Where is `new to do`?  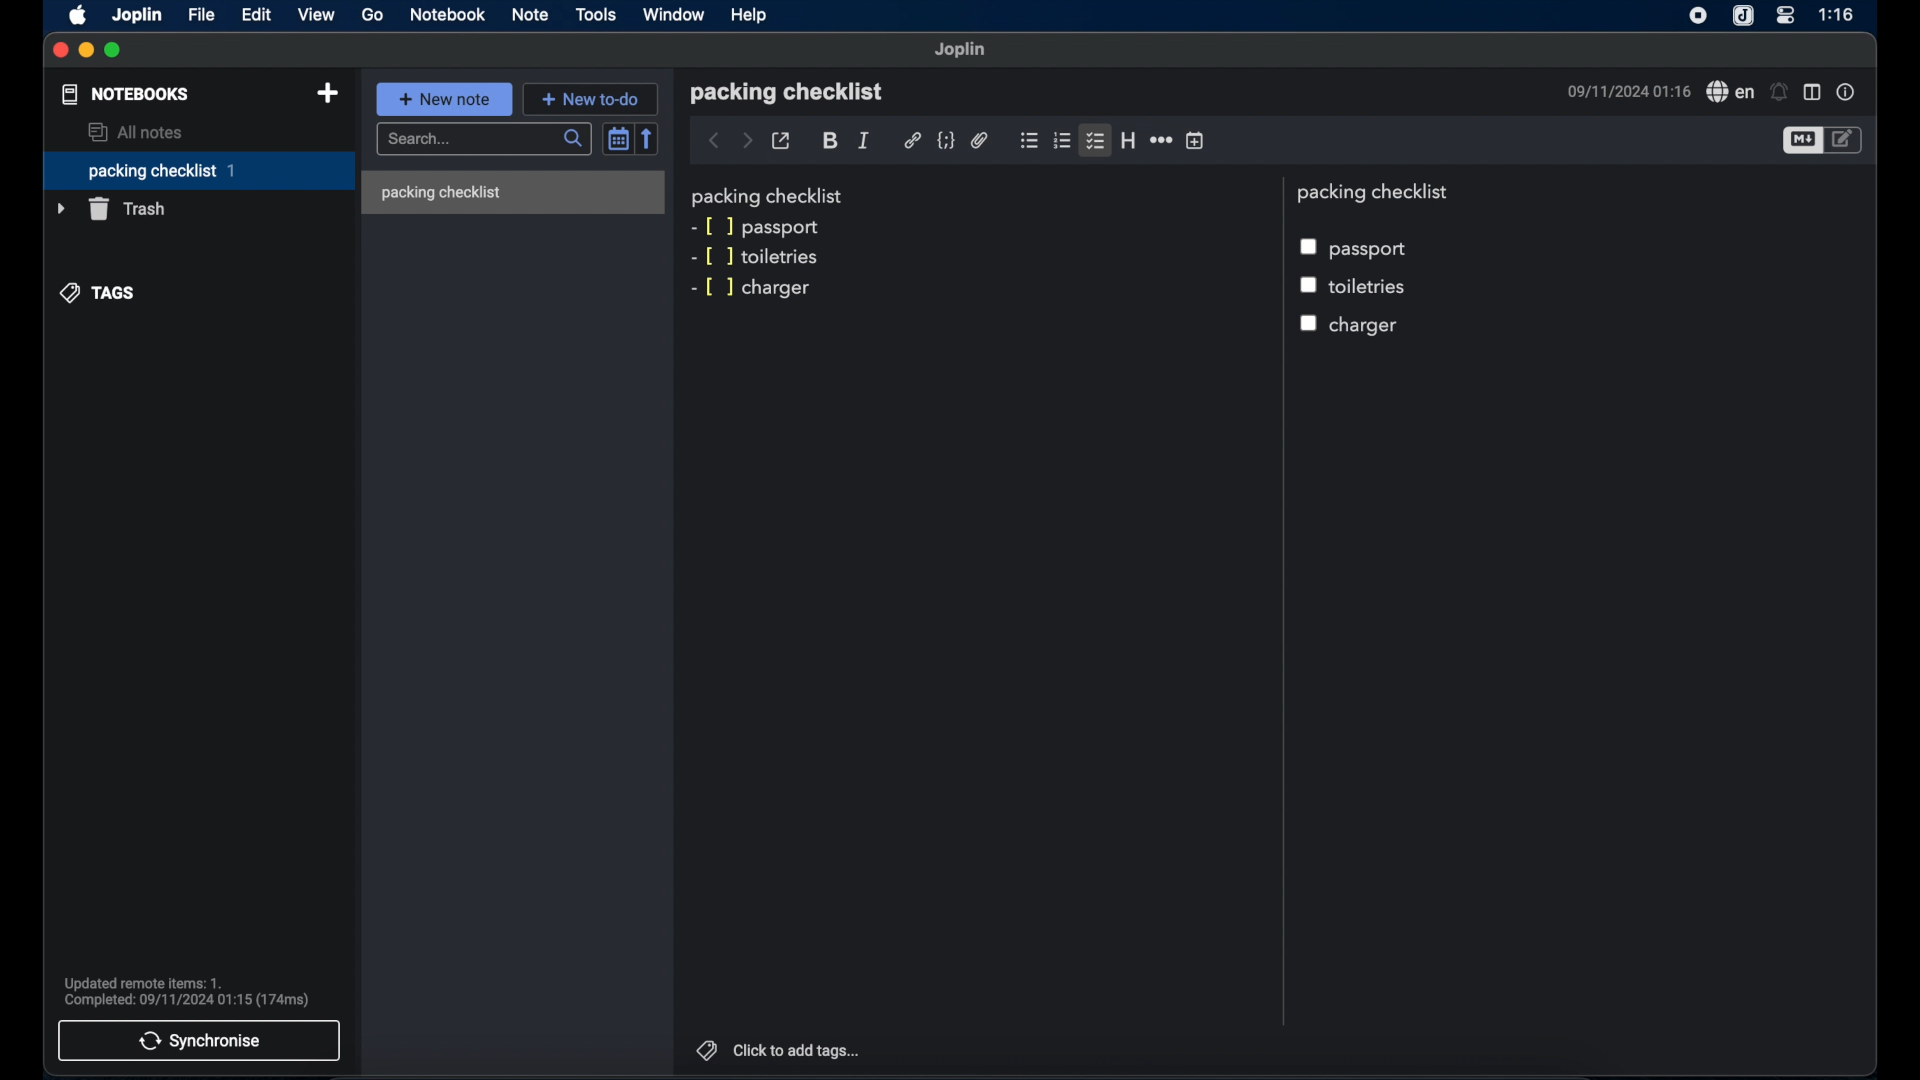 new to do is located at coordinates (591, 98).